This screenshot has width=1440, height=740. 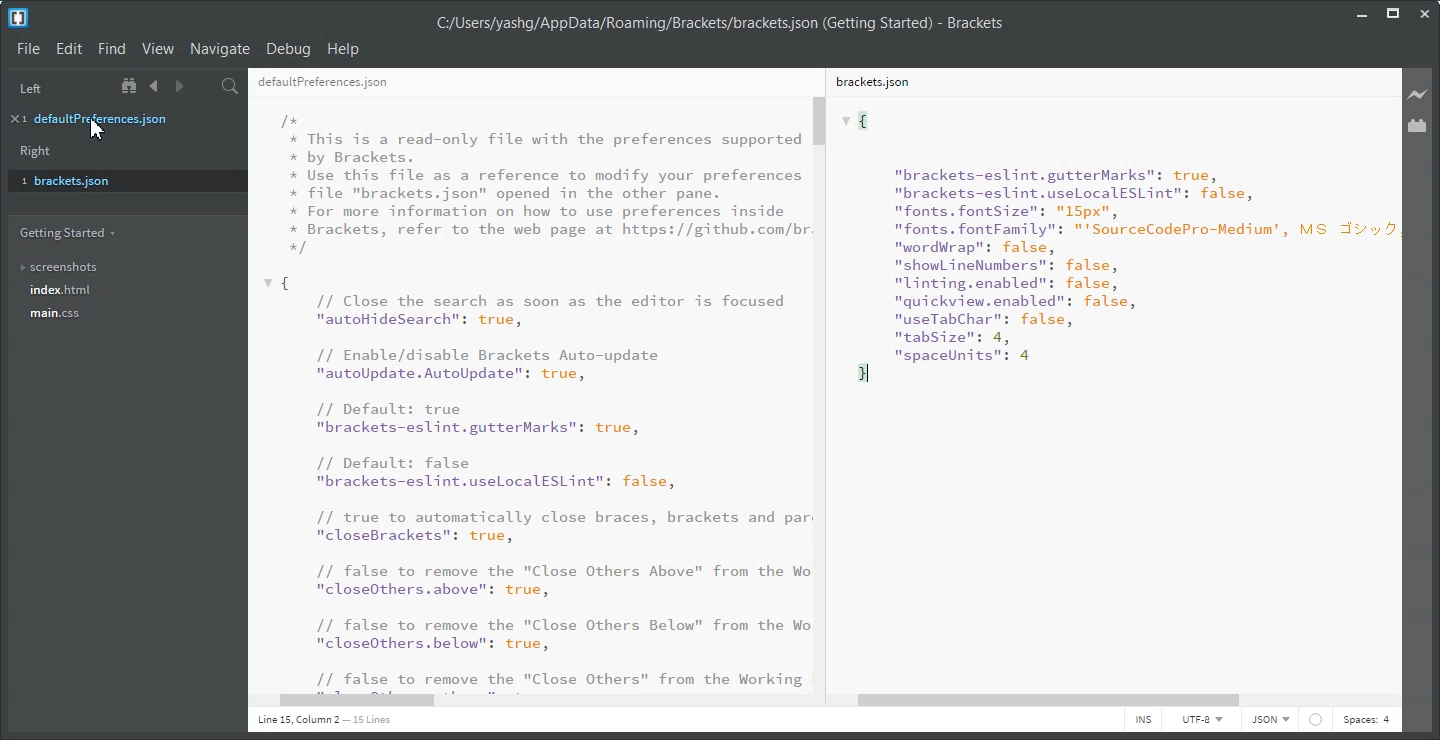 I want to click on Debug, so click(x=288, y=49).